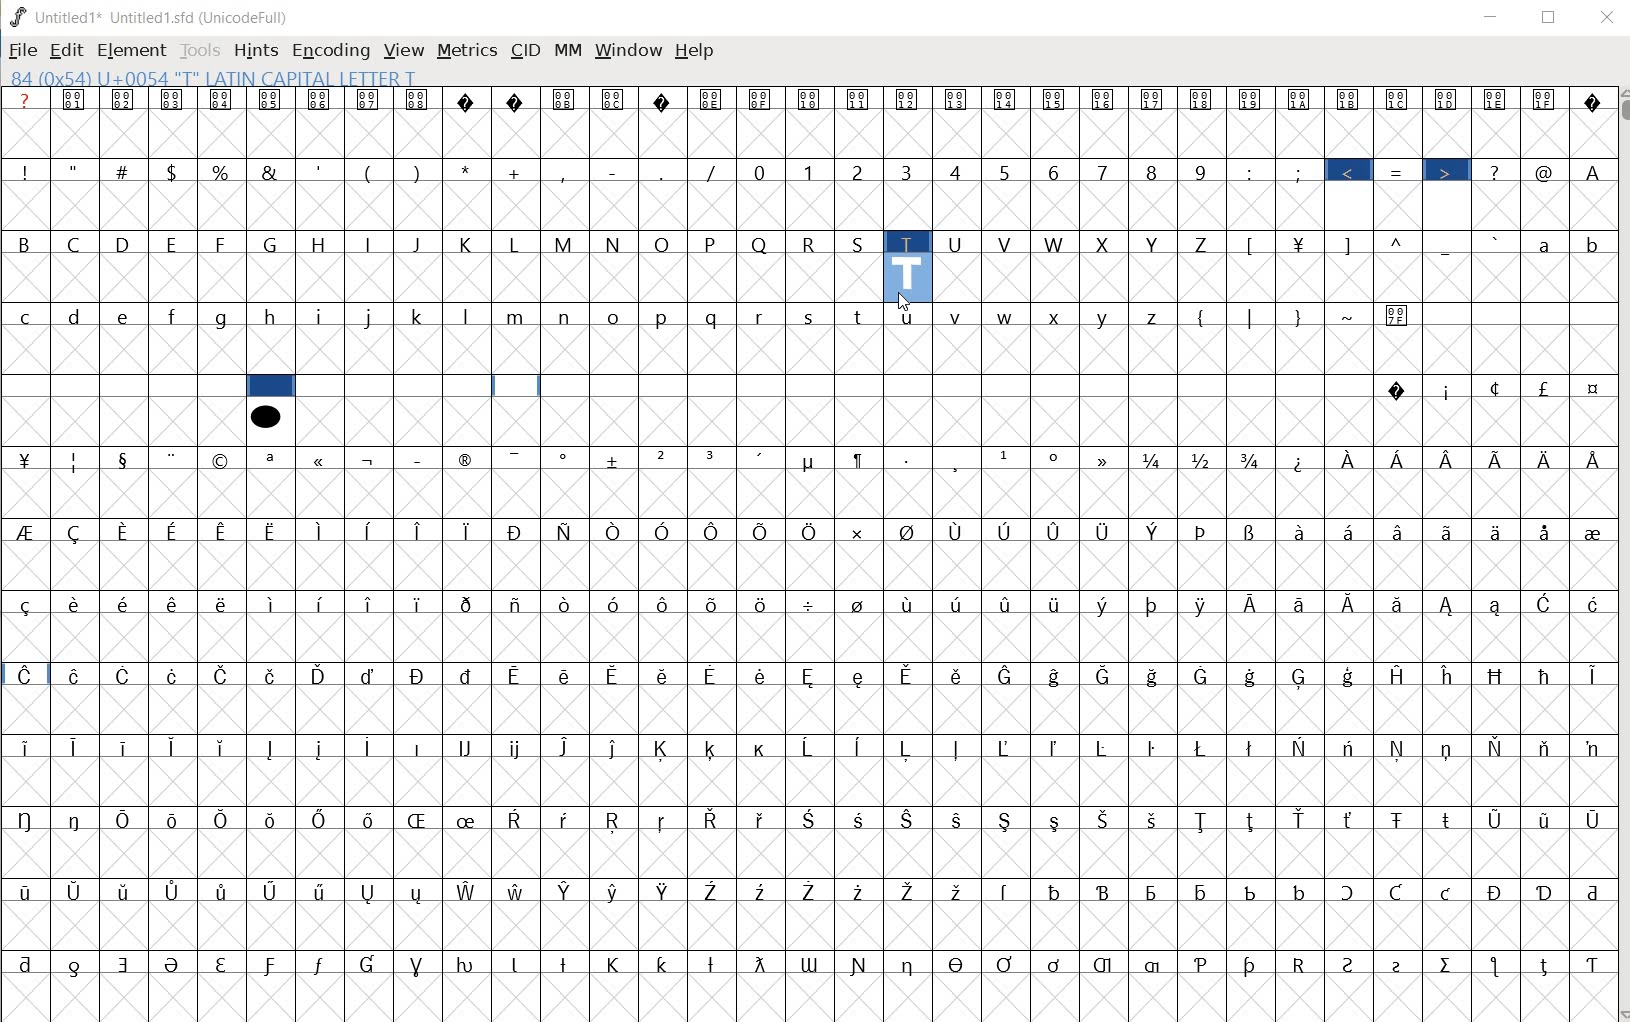 This screenshot has height=1022, width=1630. What do you see at coordinates (176, 530) in the screenshot?
I see `Symbol` at bounding box center [176, 530].